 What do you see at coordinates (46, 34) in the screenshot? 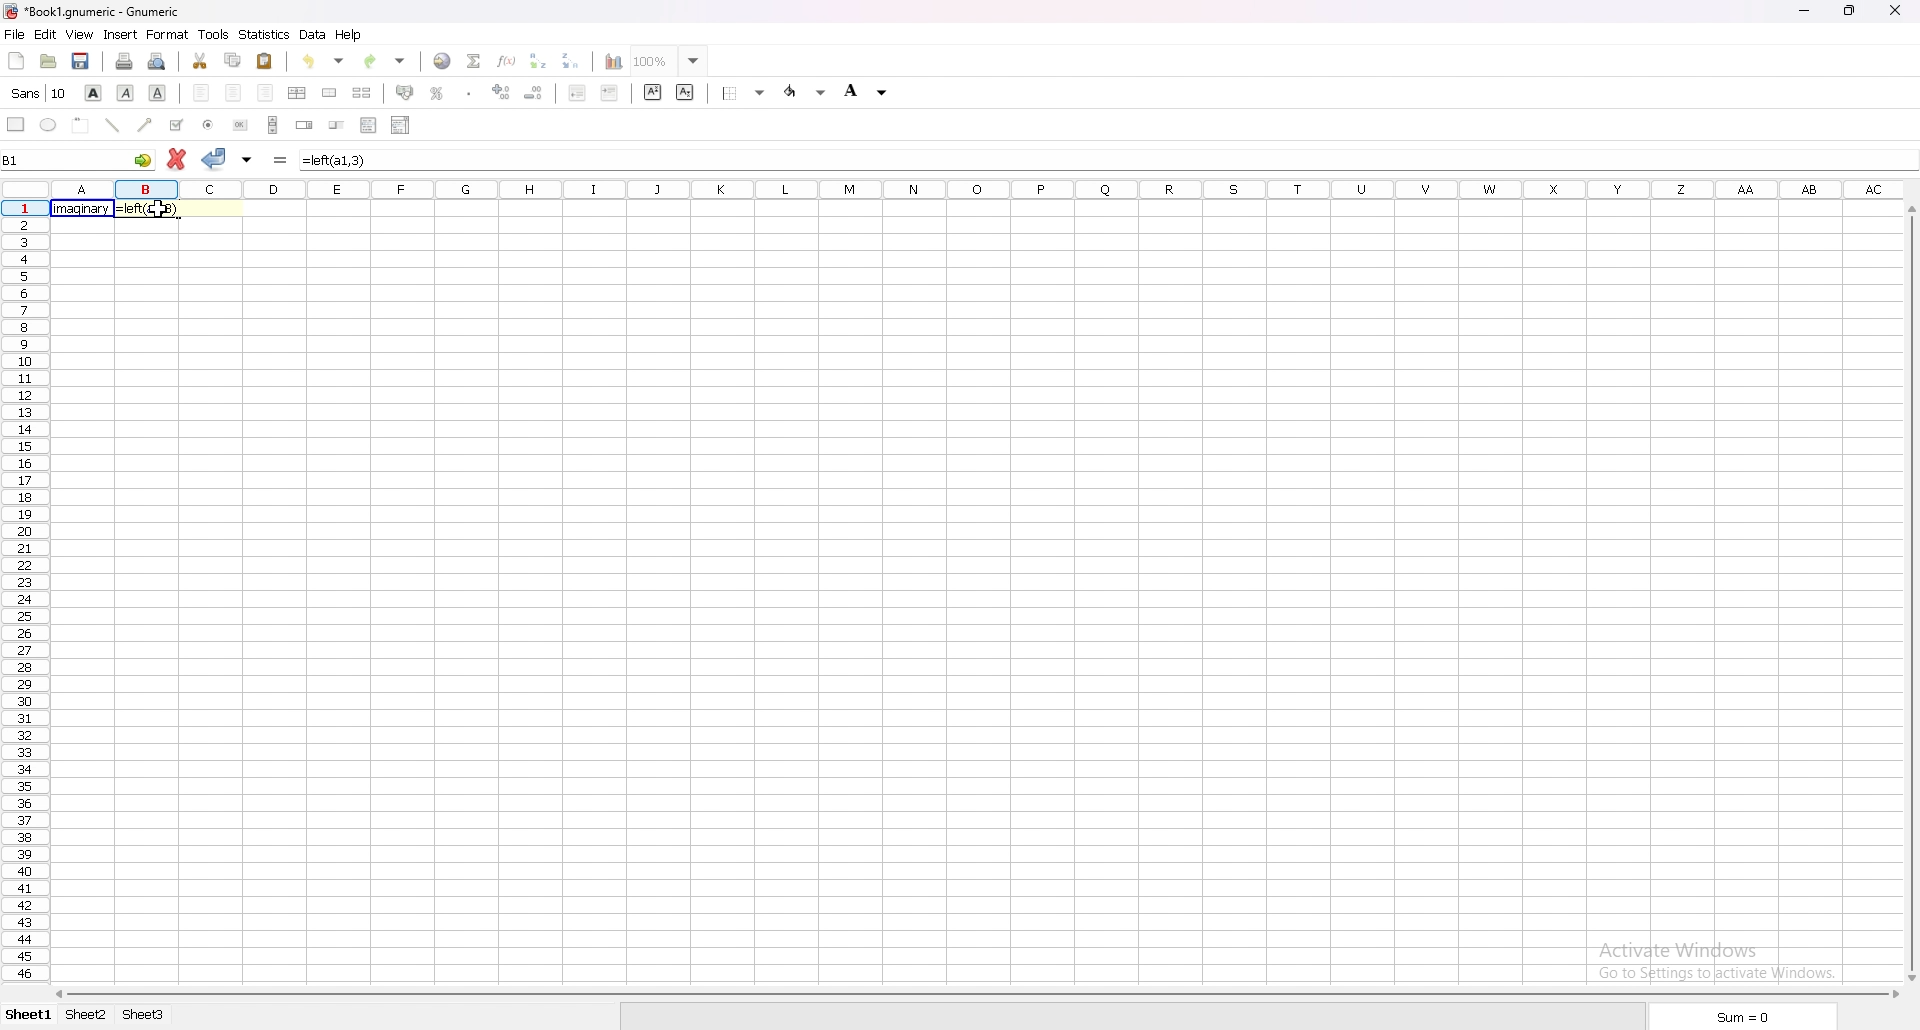
I see `edit` at bounding box center [46, 34].